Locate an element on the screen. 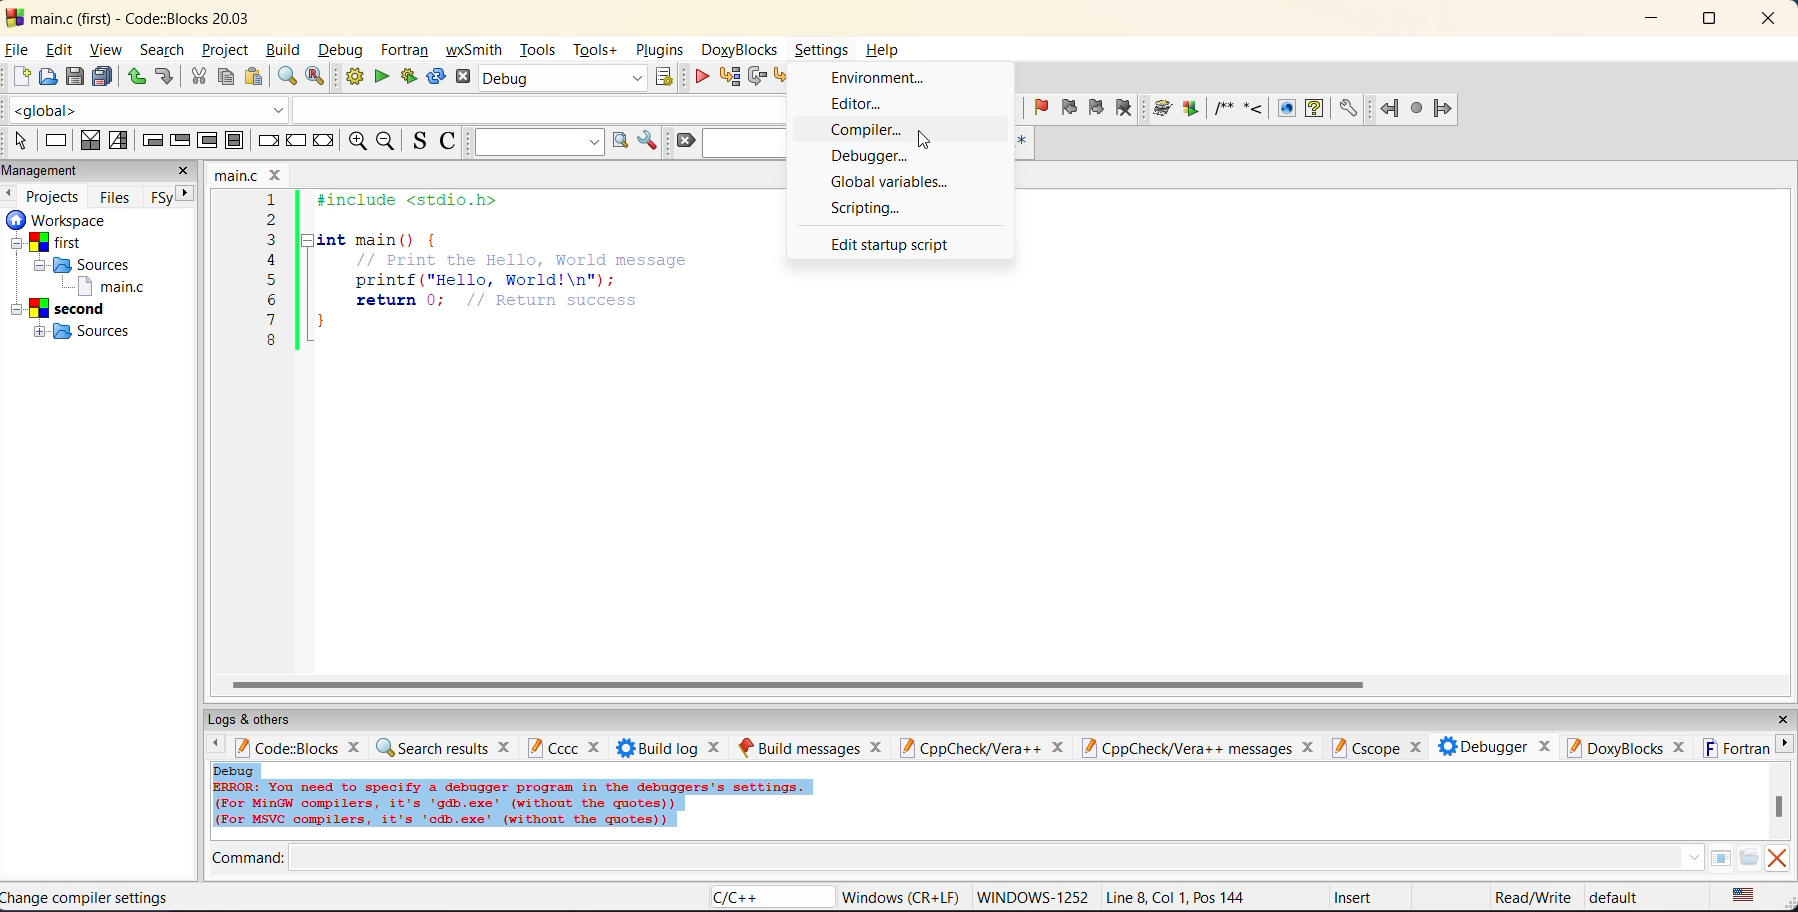 Image resolution: width=1798 pixels, height=912 pixels. return is located at coordinates (327, 140).